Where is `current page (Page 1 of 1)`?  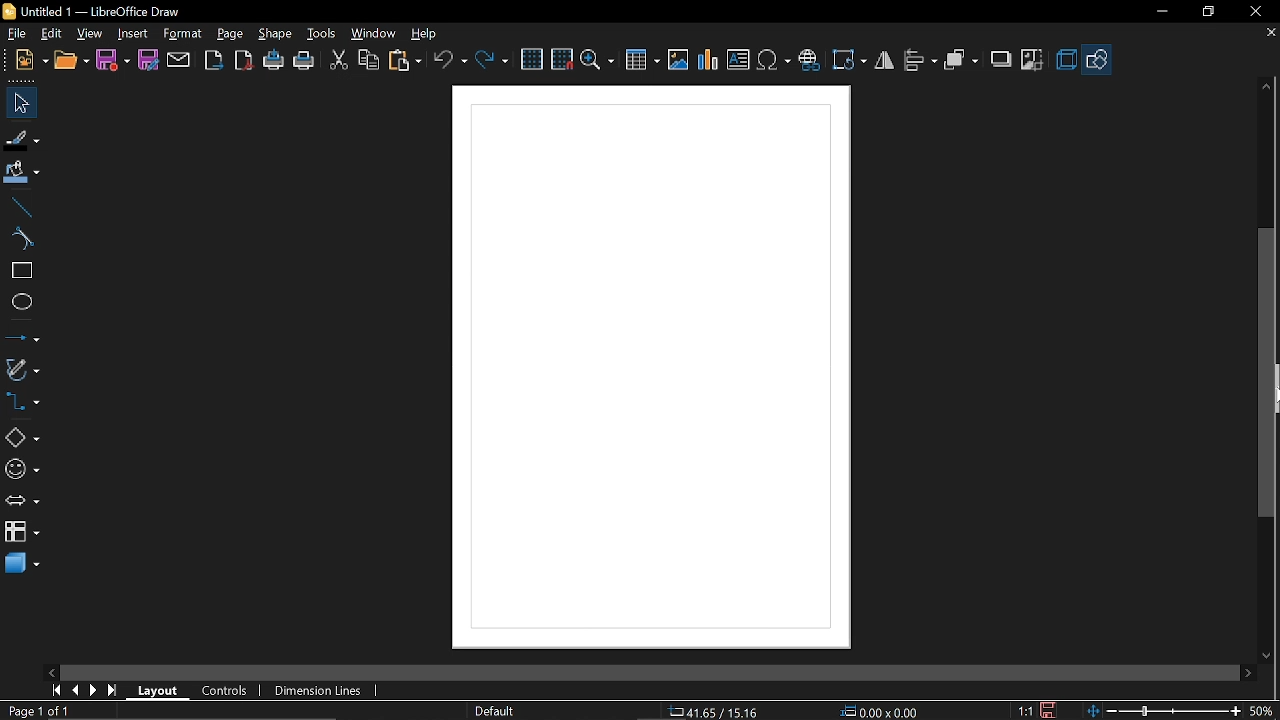
current page (Page 1 of 1) is located at coordinates (37, 711).